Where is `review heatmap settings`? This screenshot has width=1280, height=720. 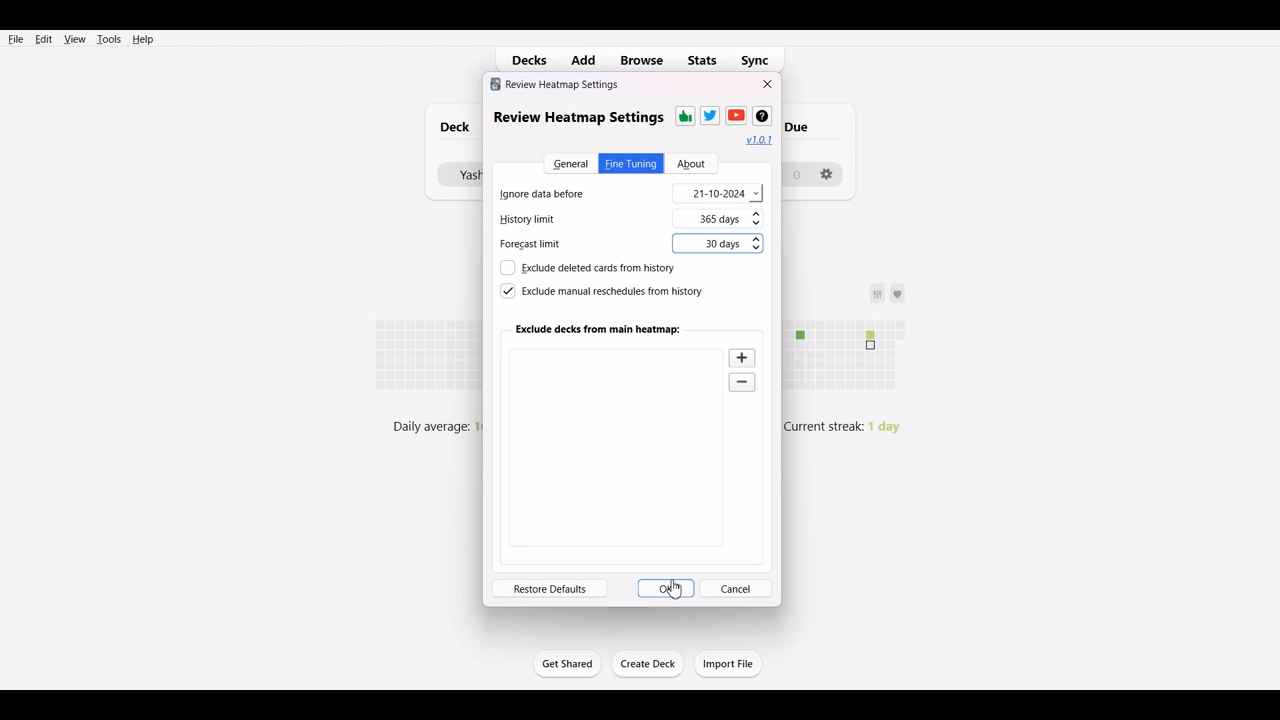 review heatmap settings is located at coordinates (555, 84).